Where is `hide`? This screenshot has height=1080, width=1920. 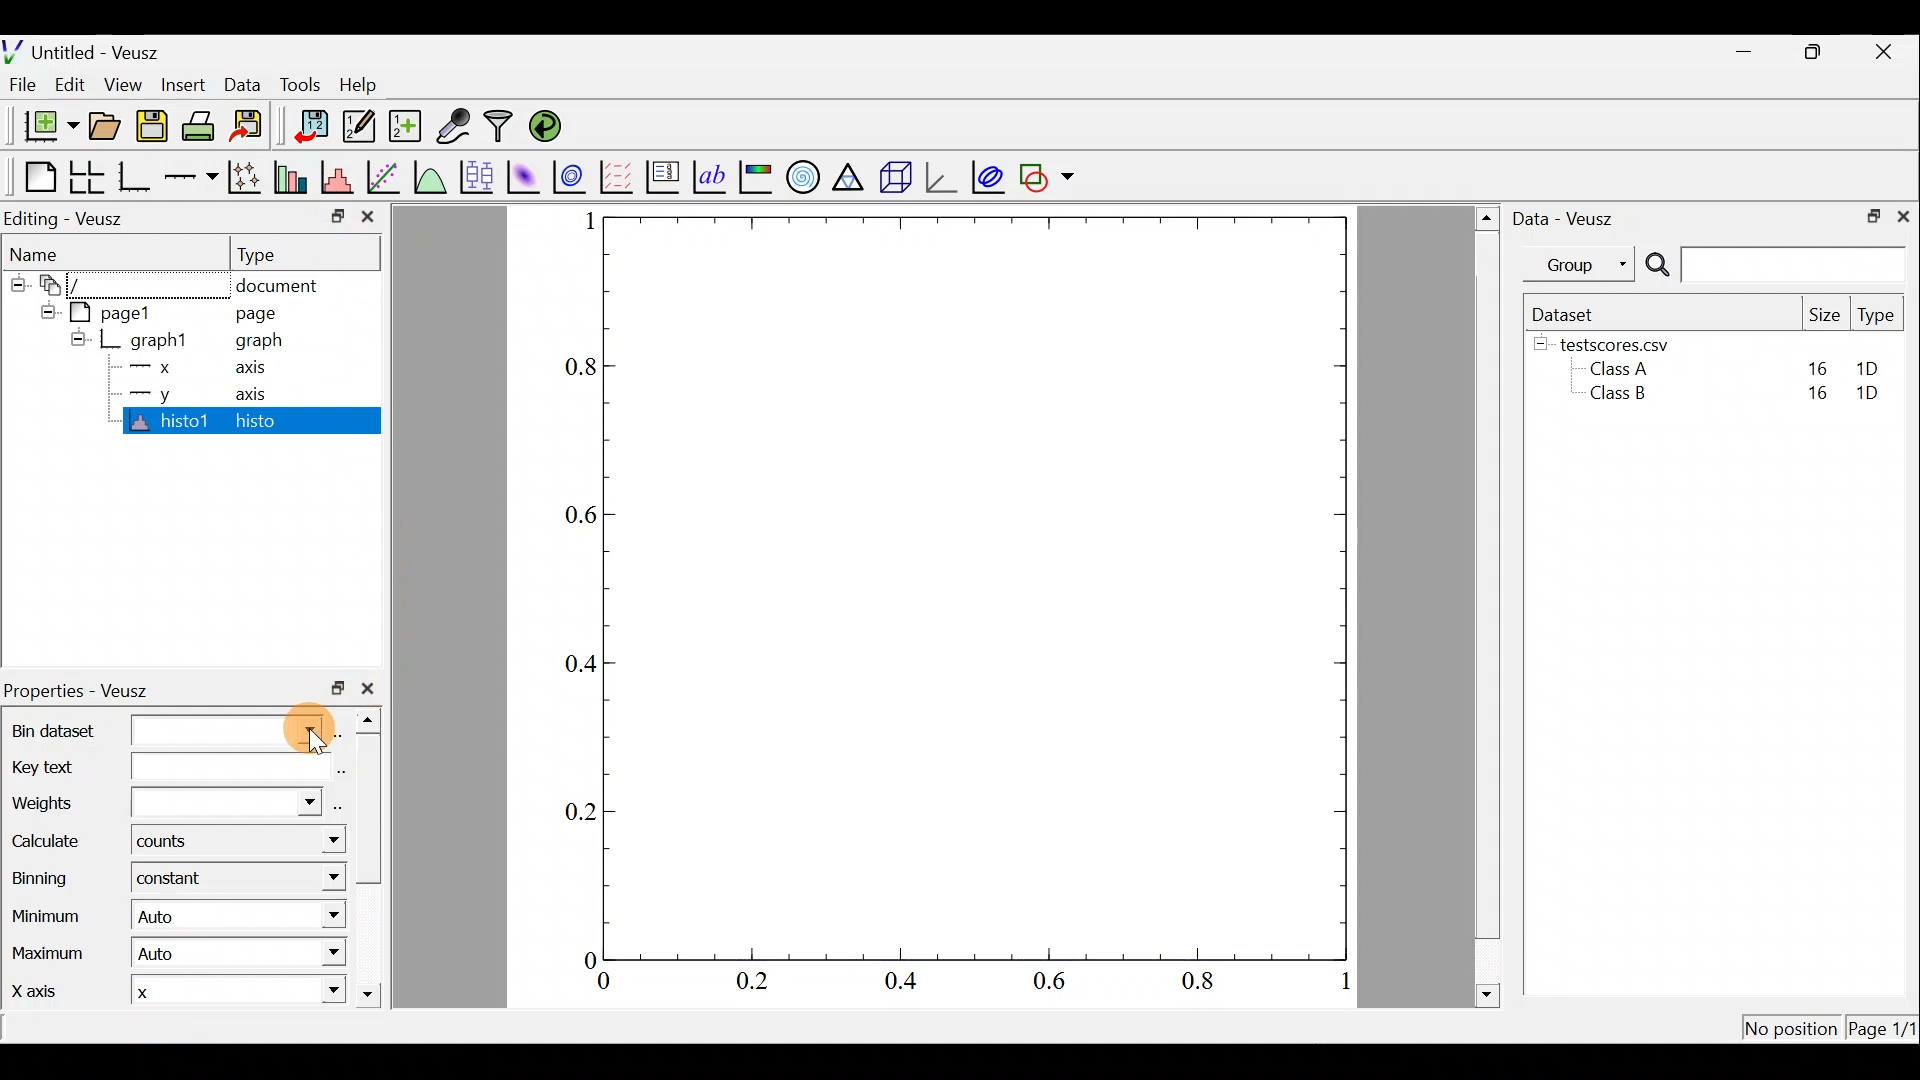
hide is located at coordinates (1541, 345).